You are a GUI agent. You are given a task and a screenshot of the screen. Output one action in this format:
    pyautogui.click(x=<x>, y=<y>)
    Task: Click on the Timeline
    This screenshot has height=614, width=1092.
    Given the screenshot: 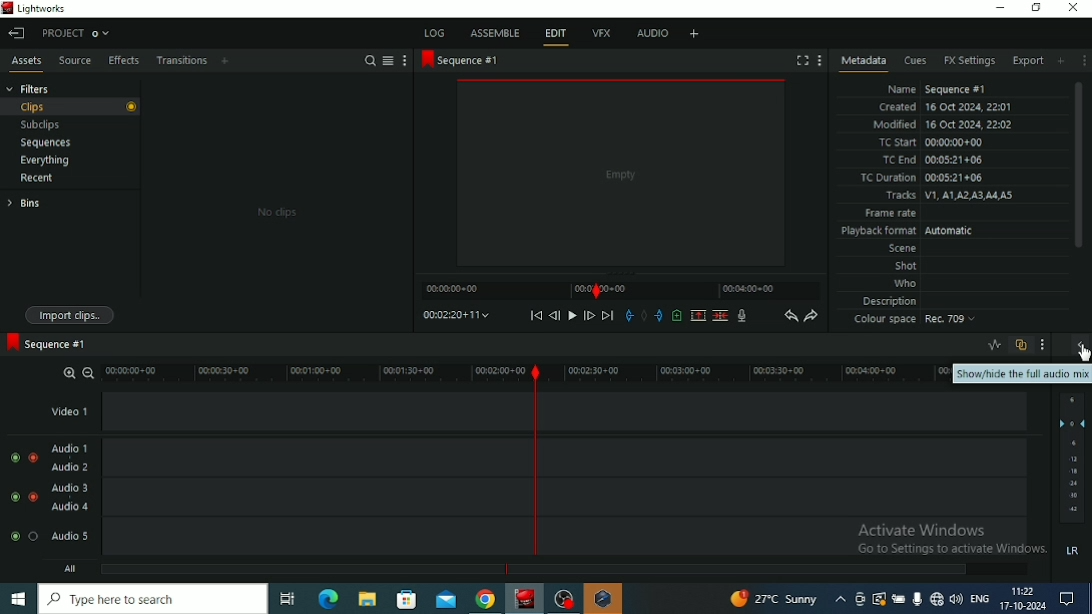 What is the action you would take?
    pyautogui.click(x=526, y=372)
    